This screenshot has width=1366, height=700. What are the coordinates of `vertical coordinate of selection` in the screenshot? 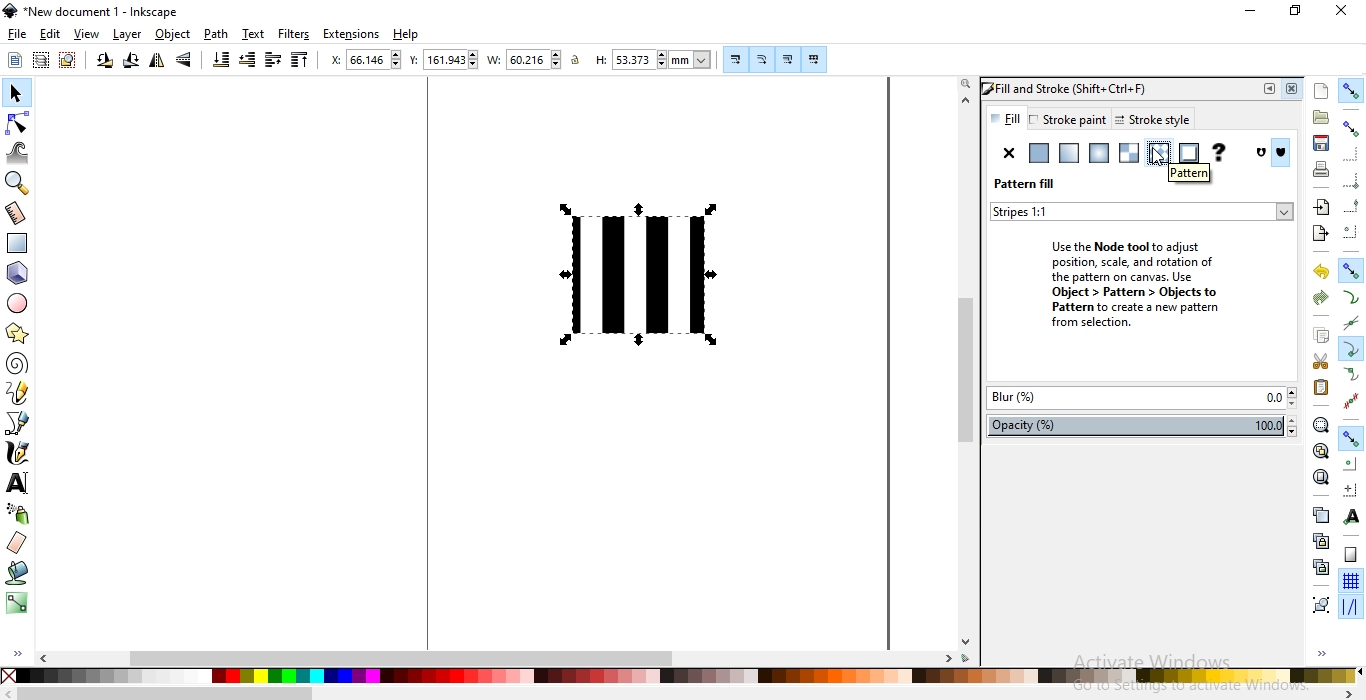 It's located at (414, 60).